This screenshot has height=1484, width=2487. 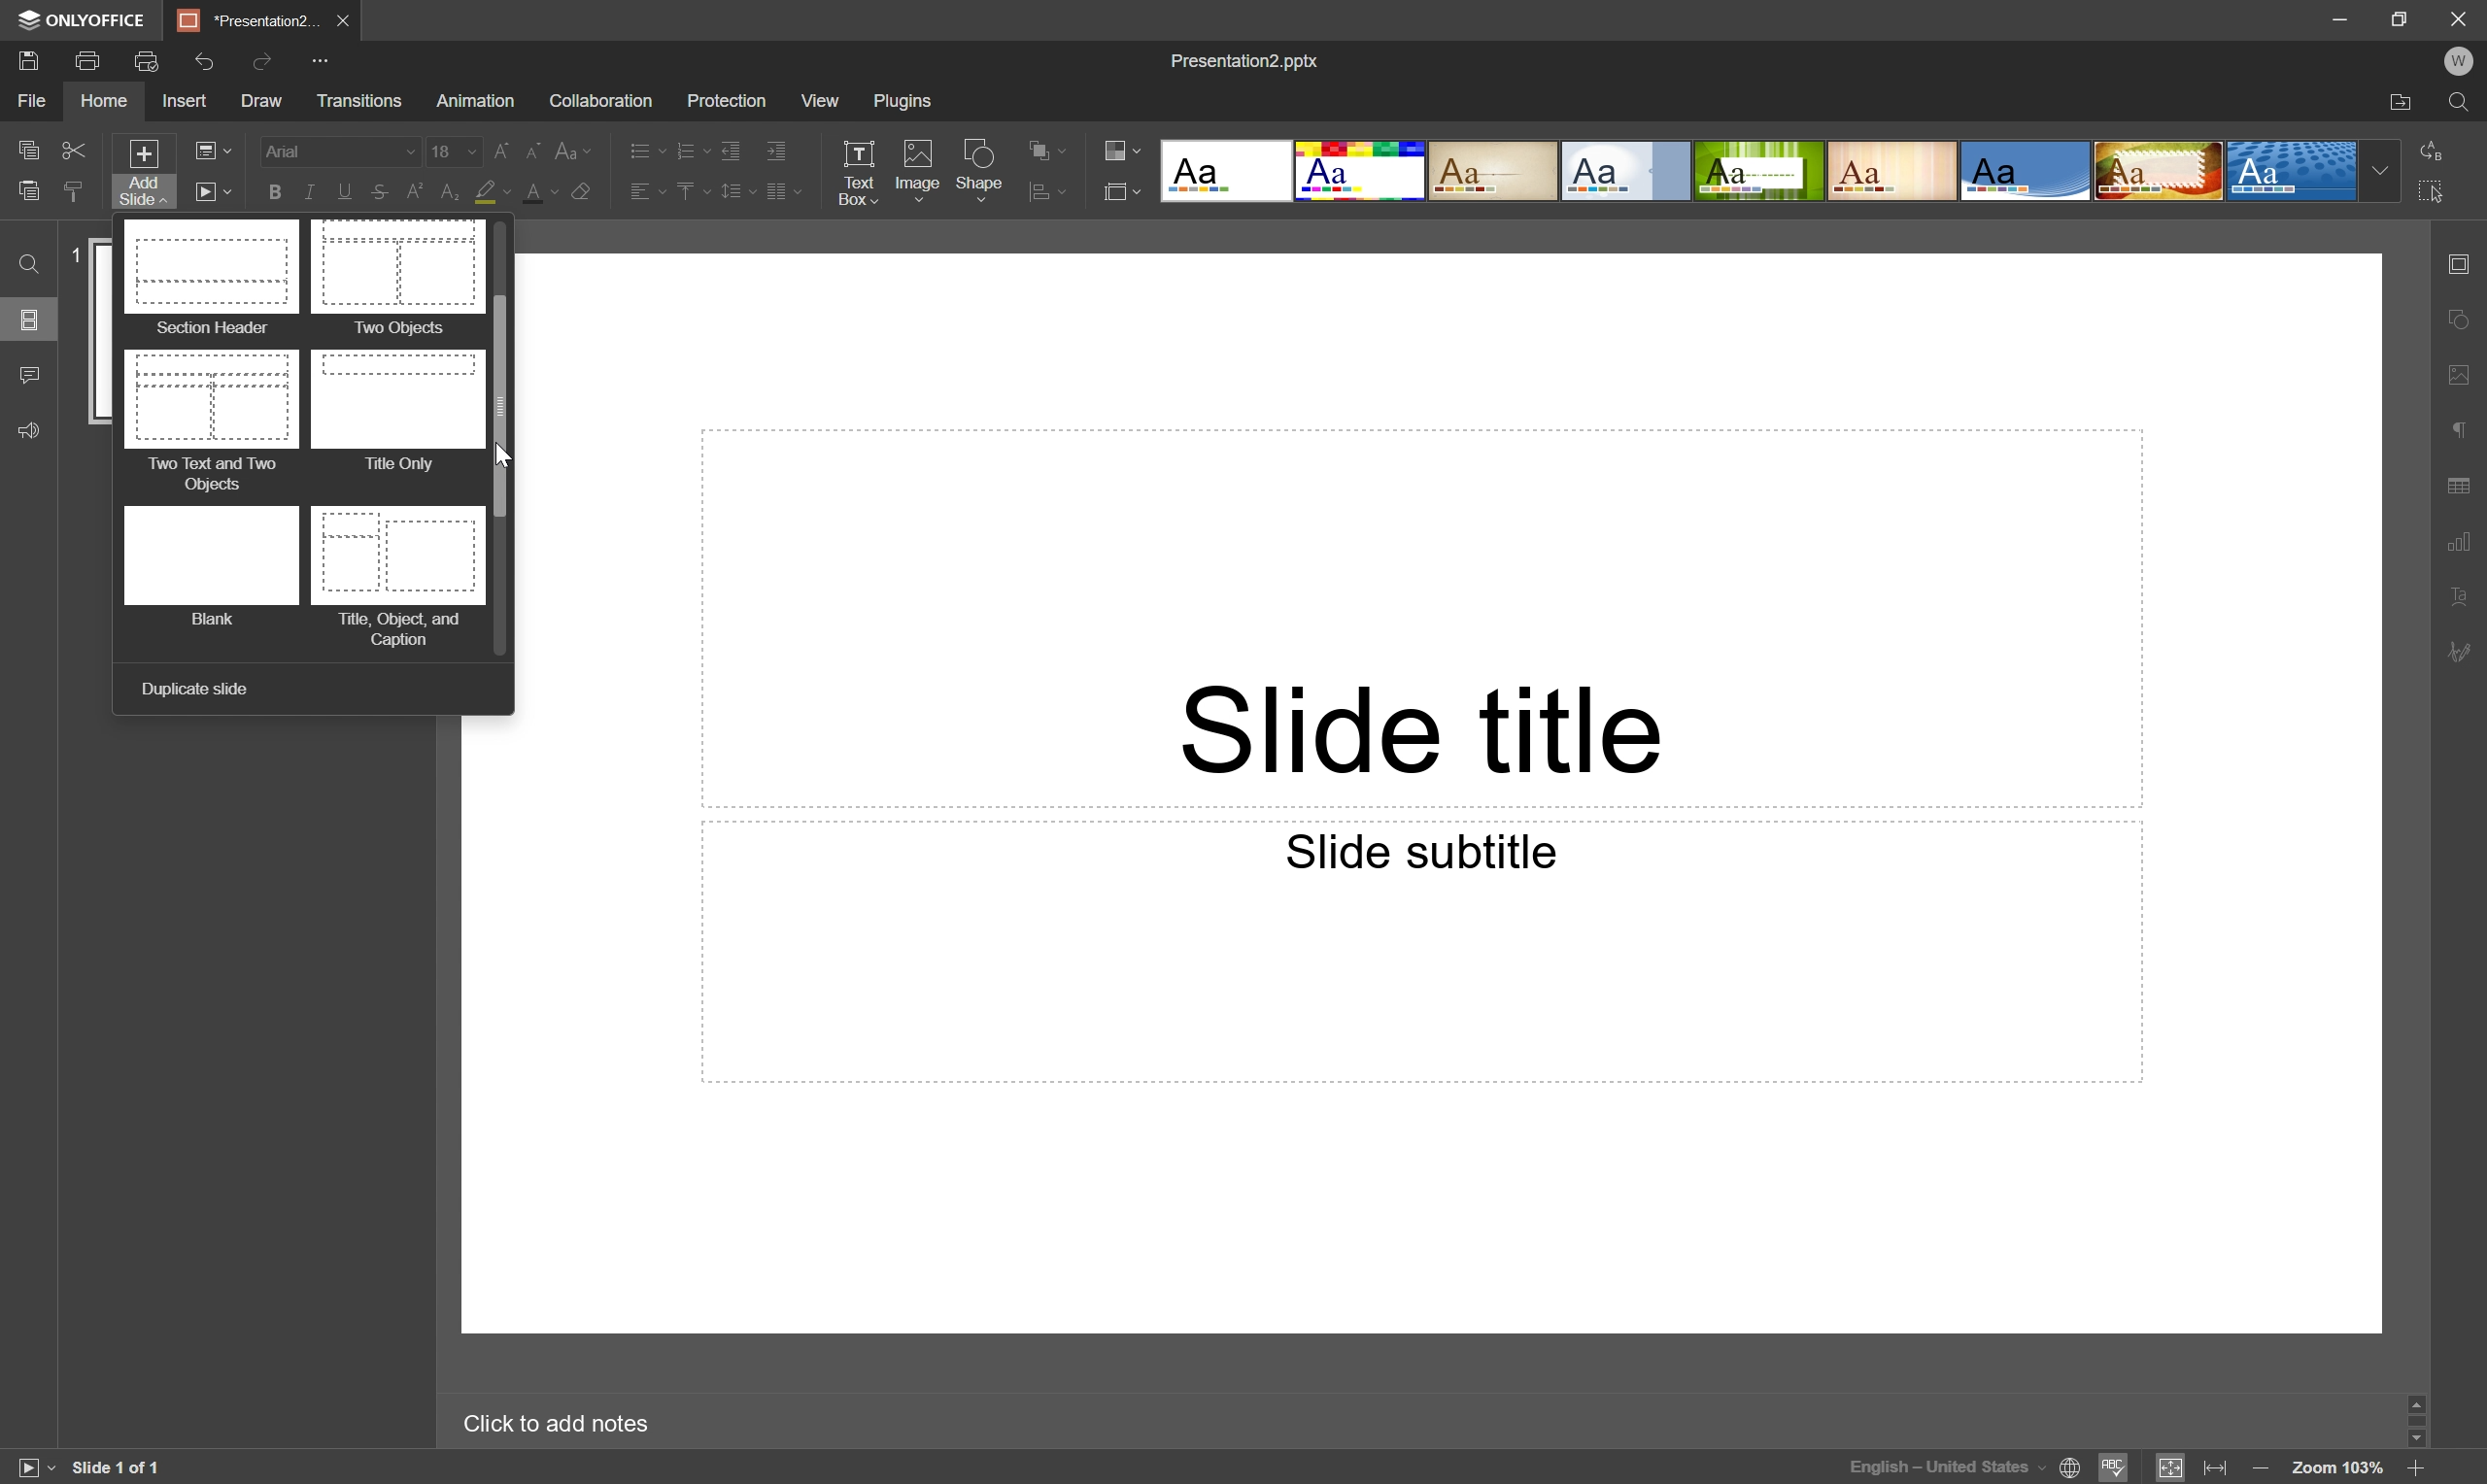 I want to click on Slide title, so click(x=1427, y=726).